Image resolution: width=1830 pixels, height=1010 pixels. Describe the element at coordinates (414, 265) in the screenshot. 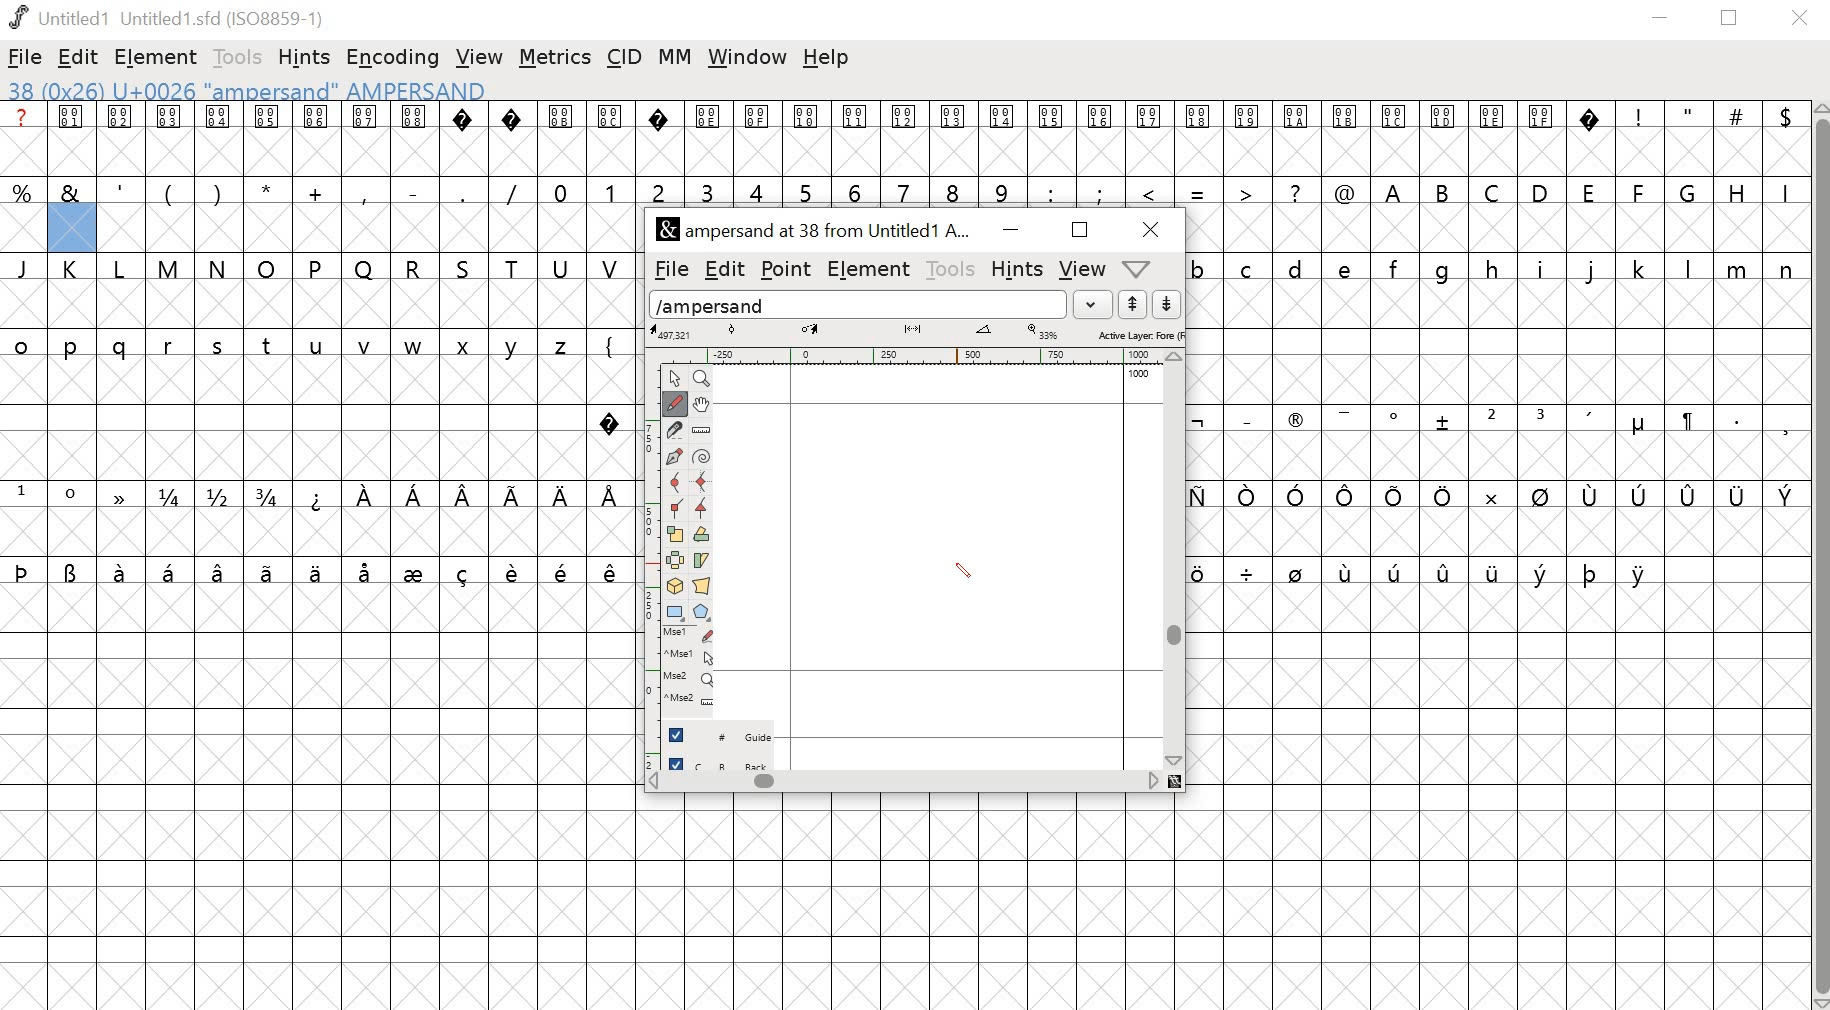

I see `R` at that location.